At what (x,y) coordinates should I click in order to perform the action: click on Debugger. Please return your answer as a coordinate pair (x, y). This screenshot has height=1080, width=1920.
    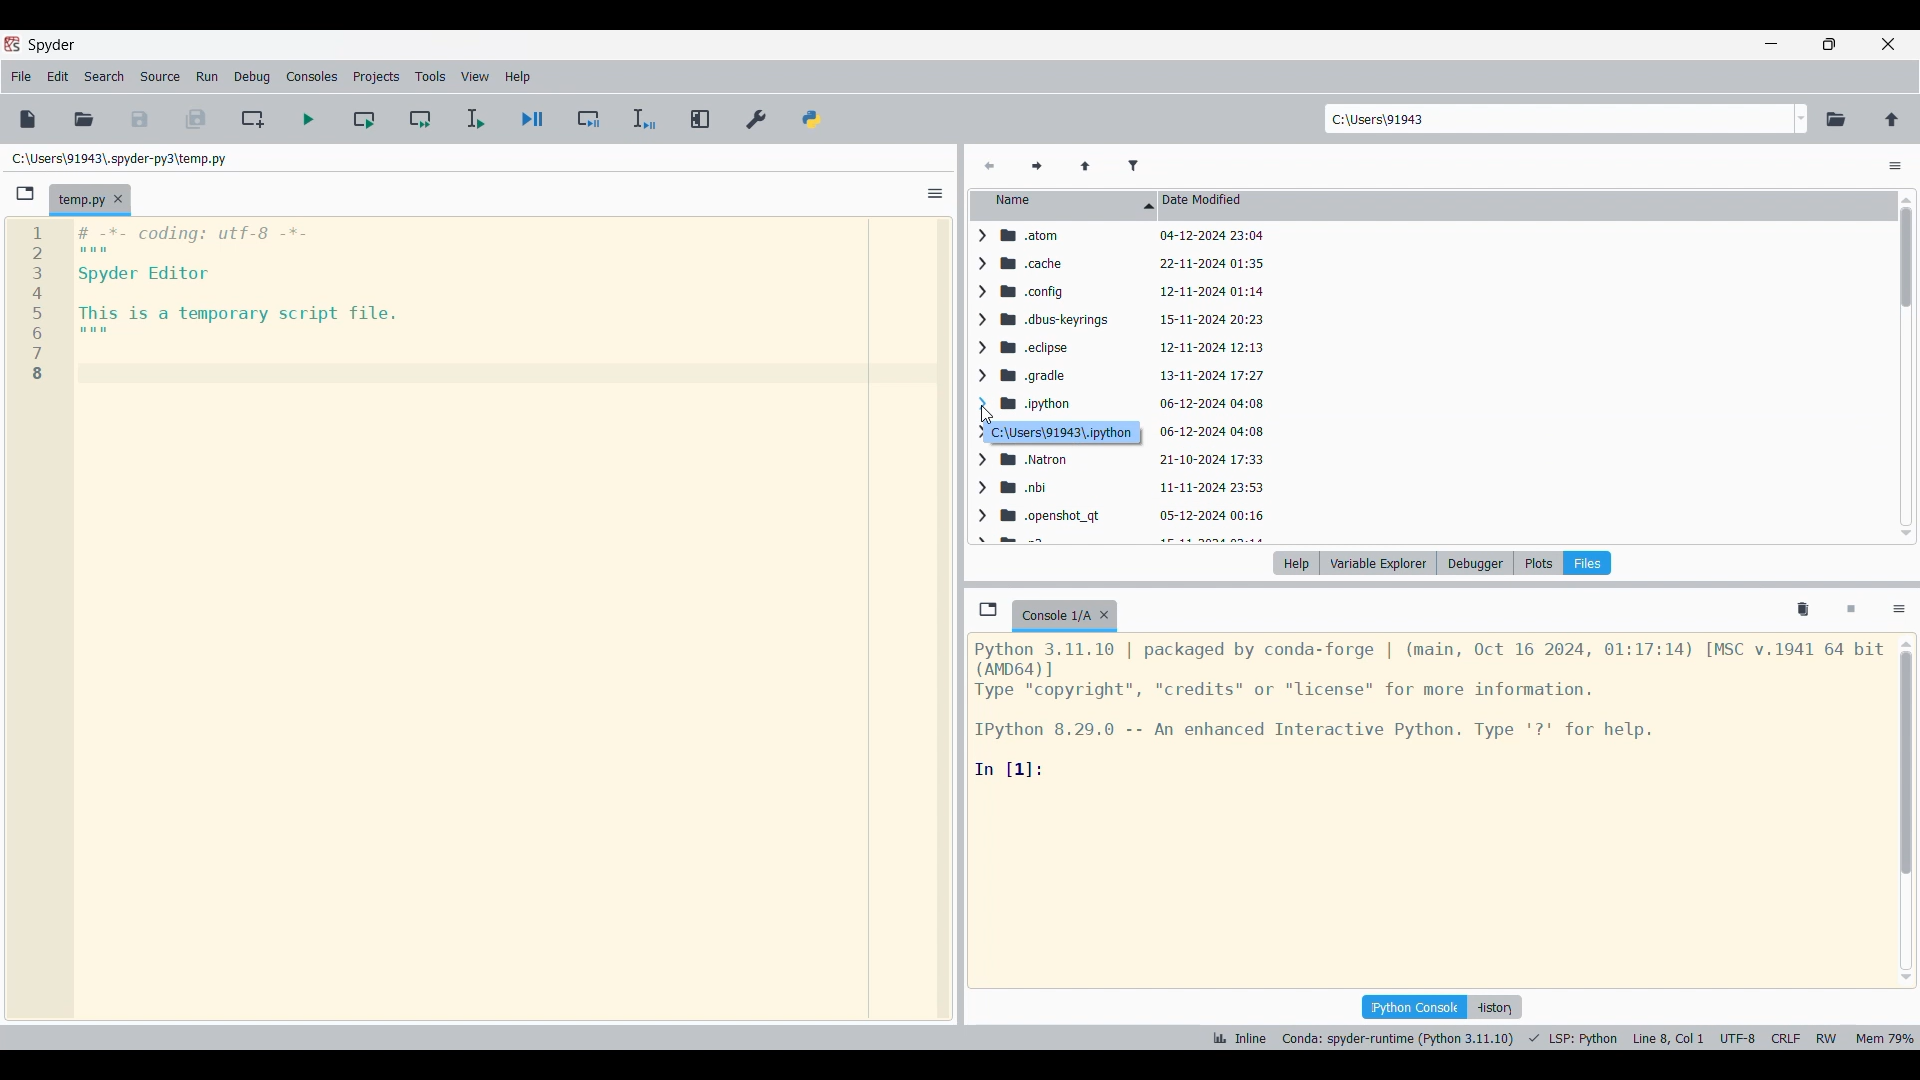
    Looking at the image, I should click on (1476, 563).